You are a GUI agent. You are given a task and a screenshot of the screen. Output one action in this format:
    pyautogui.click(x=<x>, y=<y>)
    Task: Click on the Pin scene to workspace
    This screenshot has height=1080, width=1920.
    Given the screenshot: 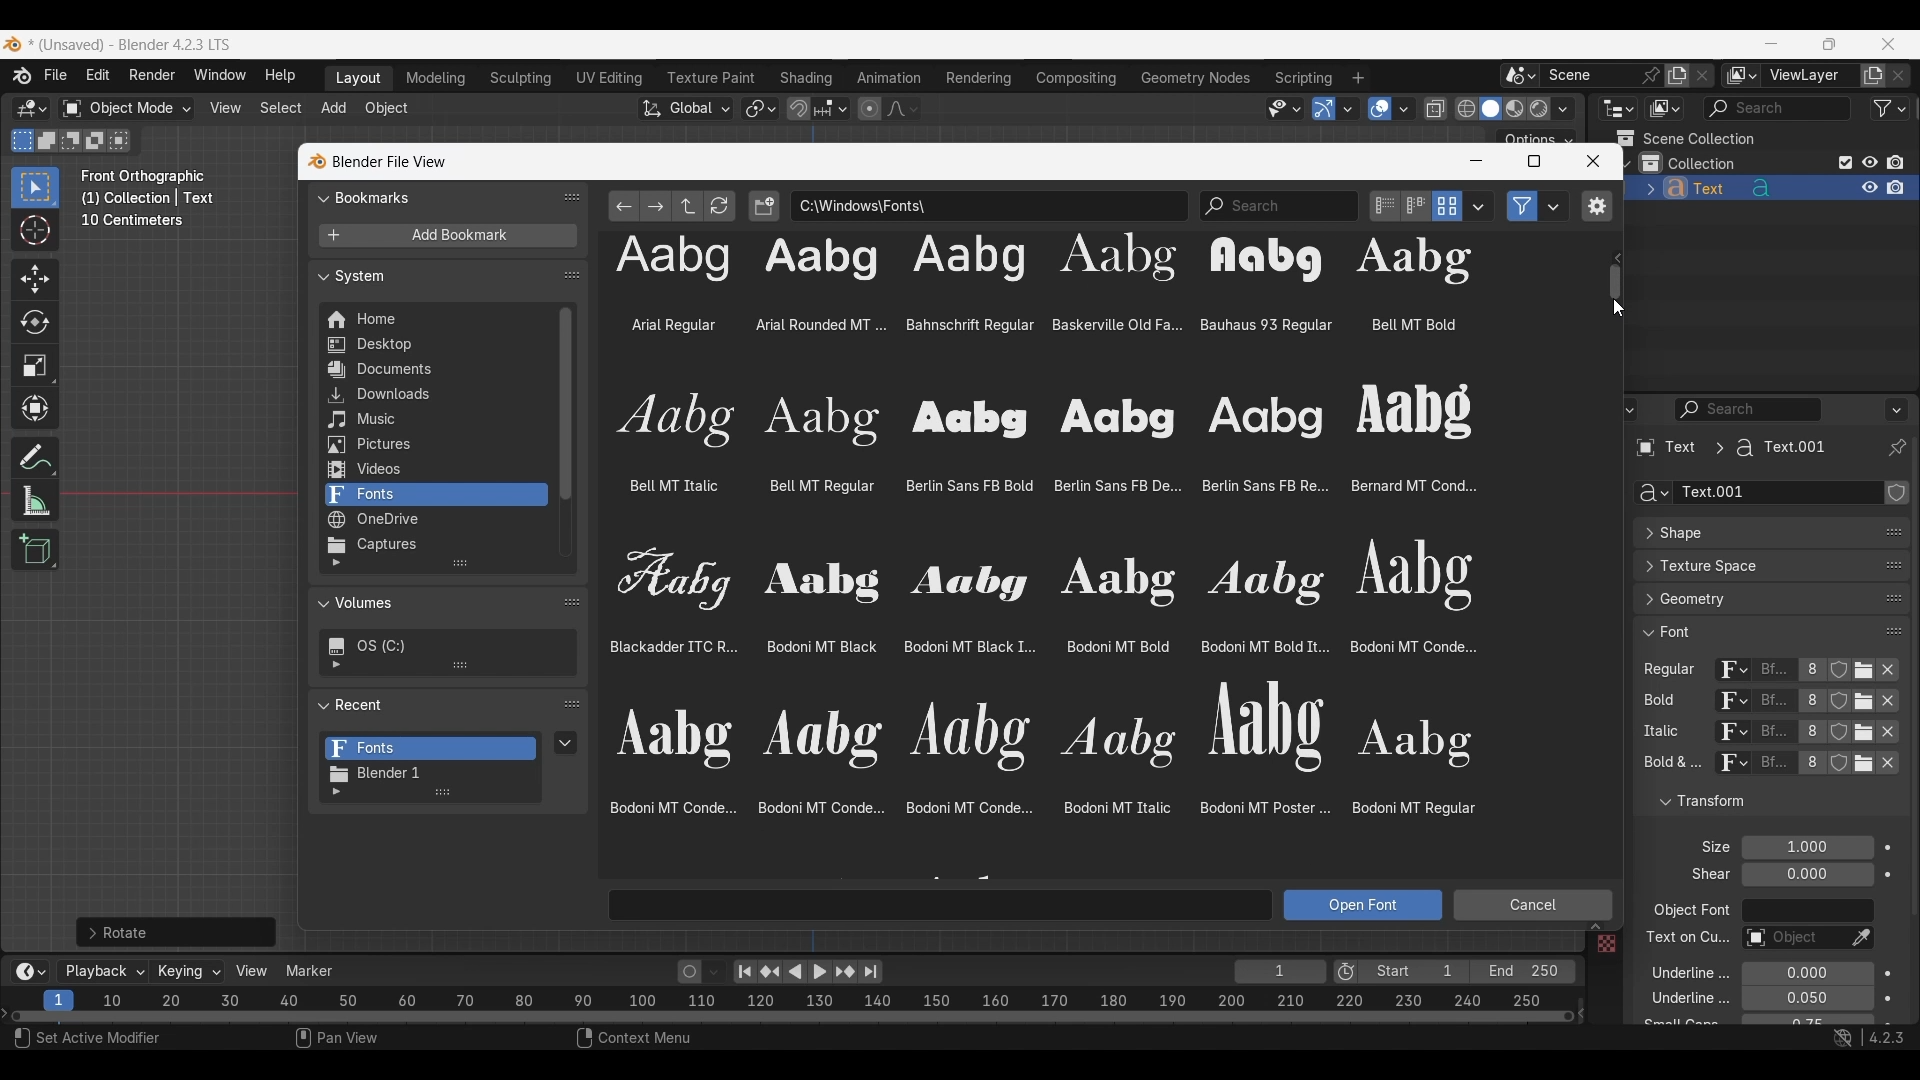 What is the action you would take?
    pyautogui.click(x=1604, y=75)
    